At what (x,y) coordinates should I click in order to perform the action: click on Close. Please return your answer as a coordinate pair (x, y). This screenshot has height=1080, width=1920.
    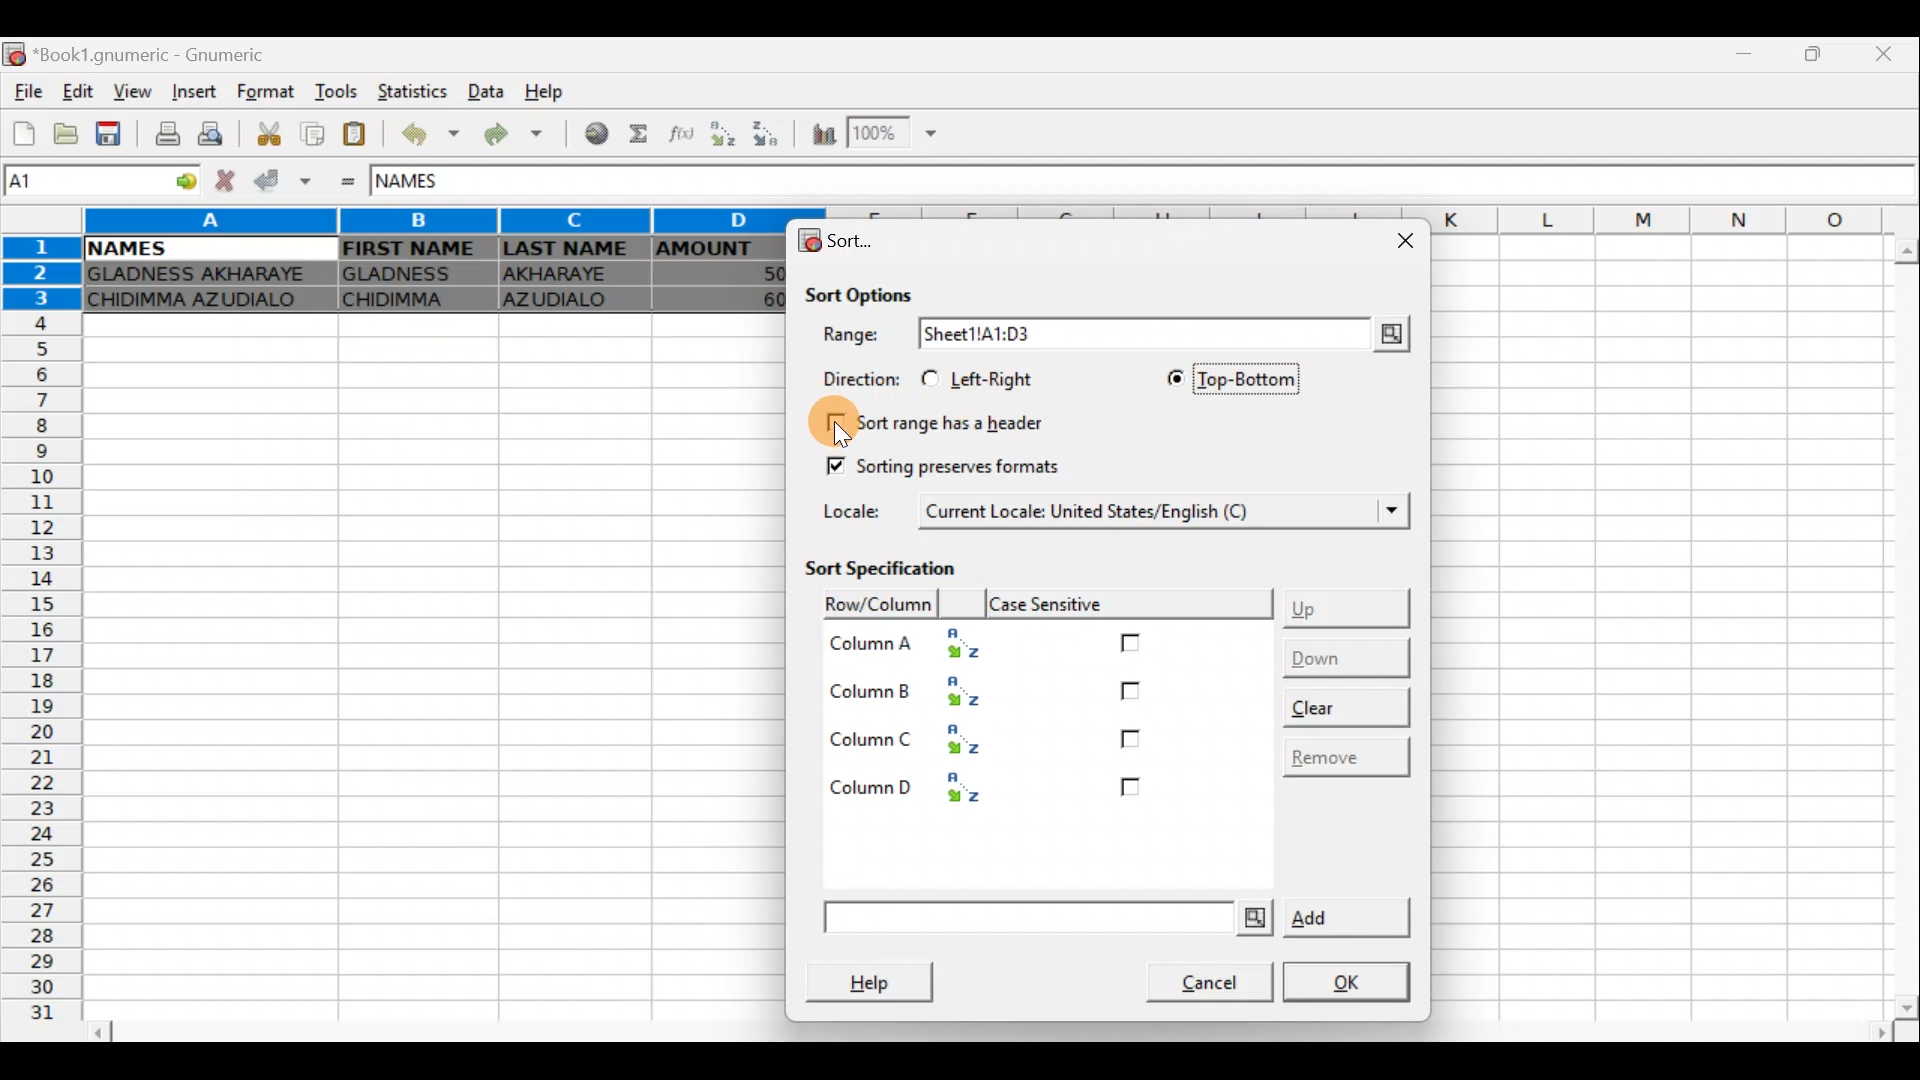
    Looking at the image, I should click on (1400, 241).